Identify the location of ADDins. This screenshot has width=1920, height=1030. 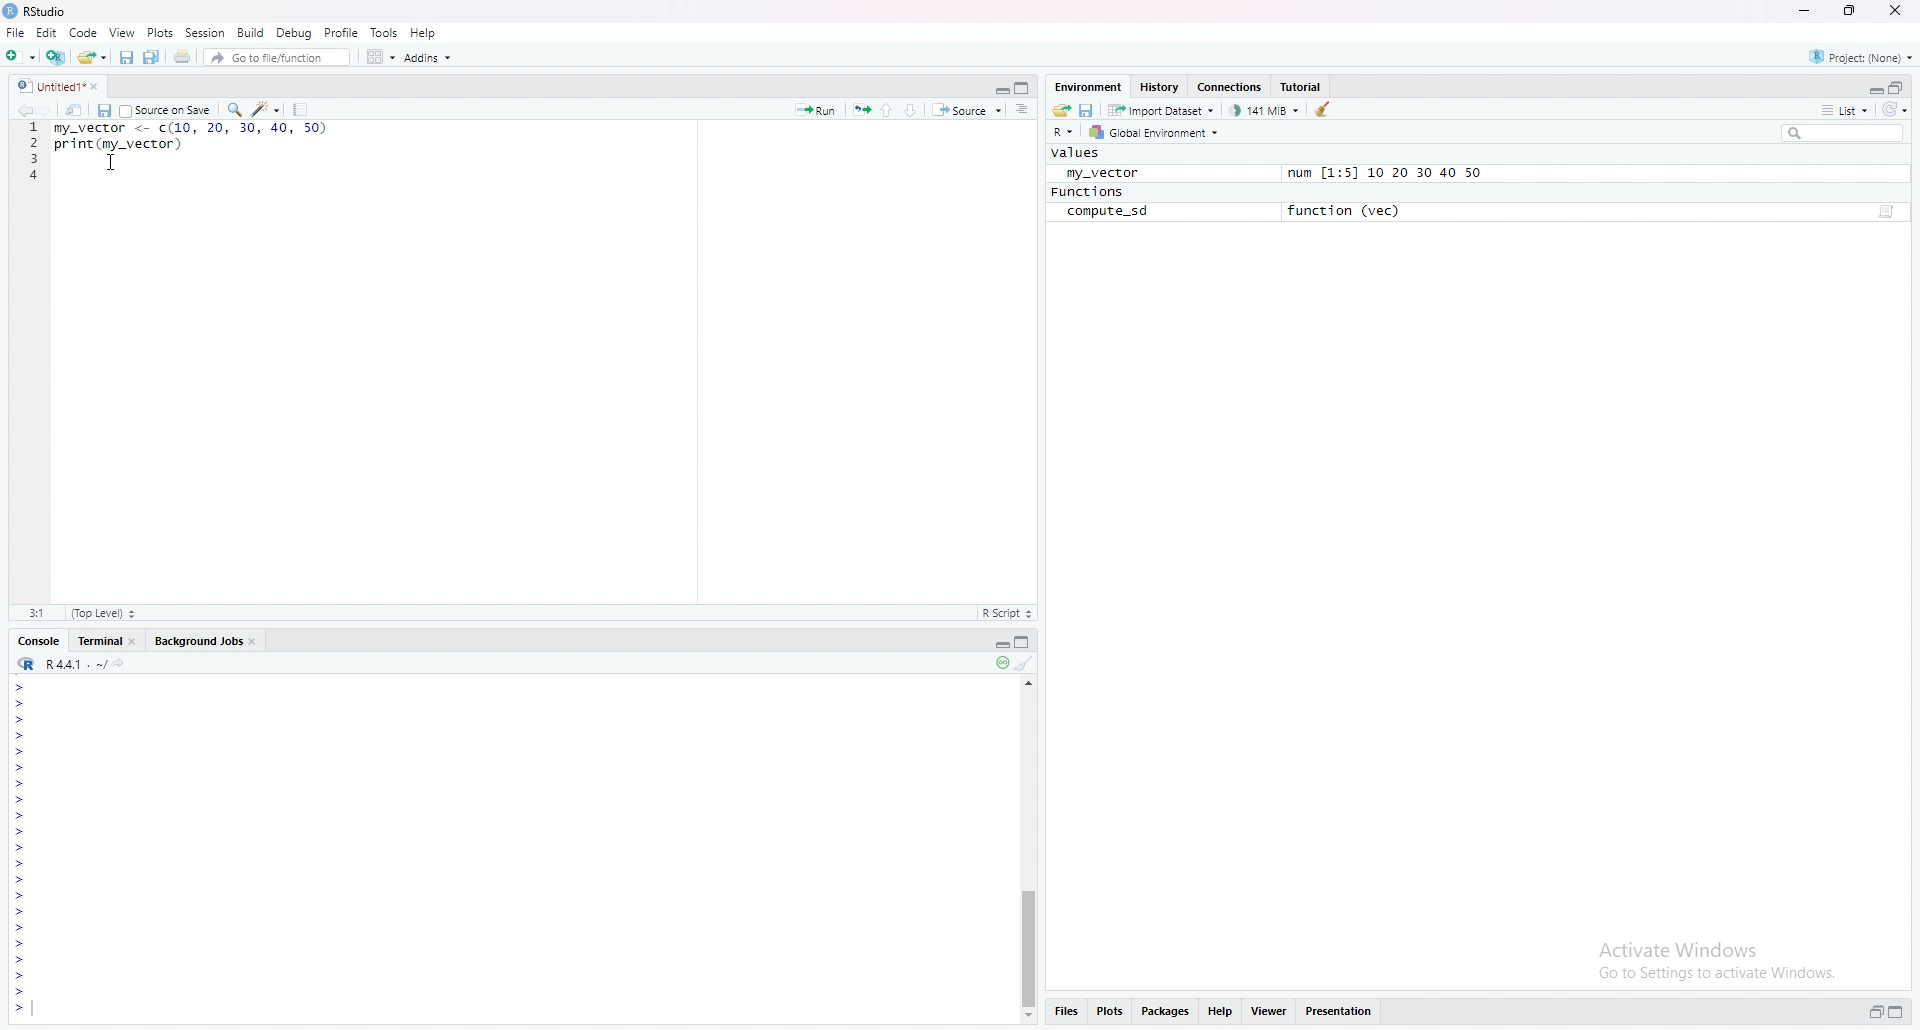
(427, 58).